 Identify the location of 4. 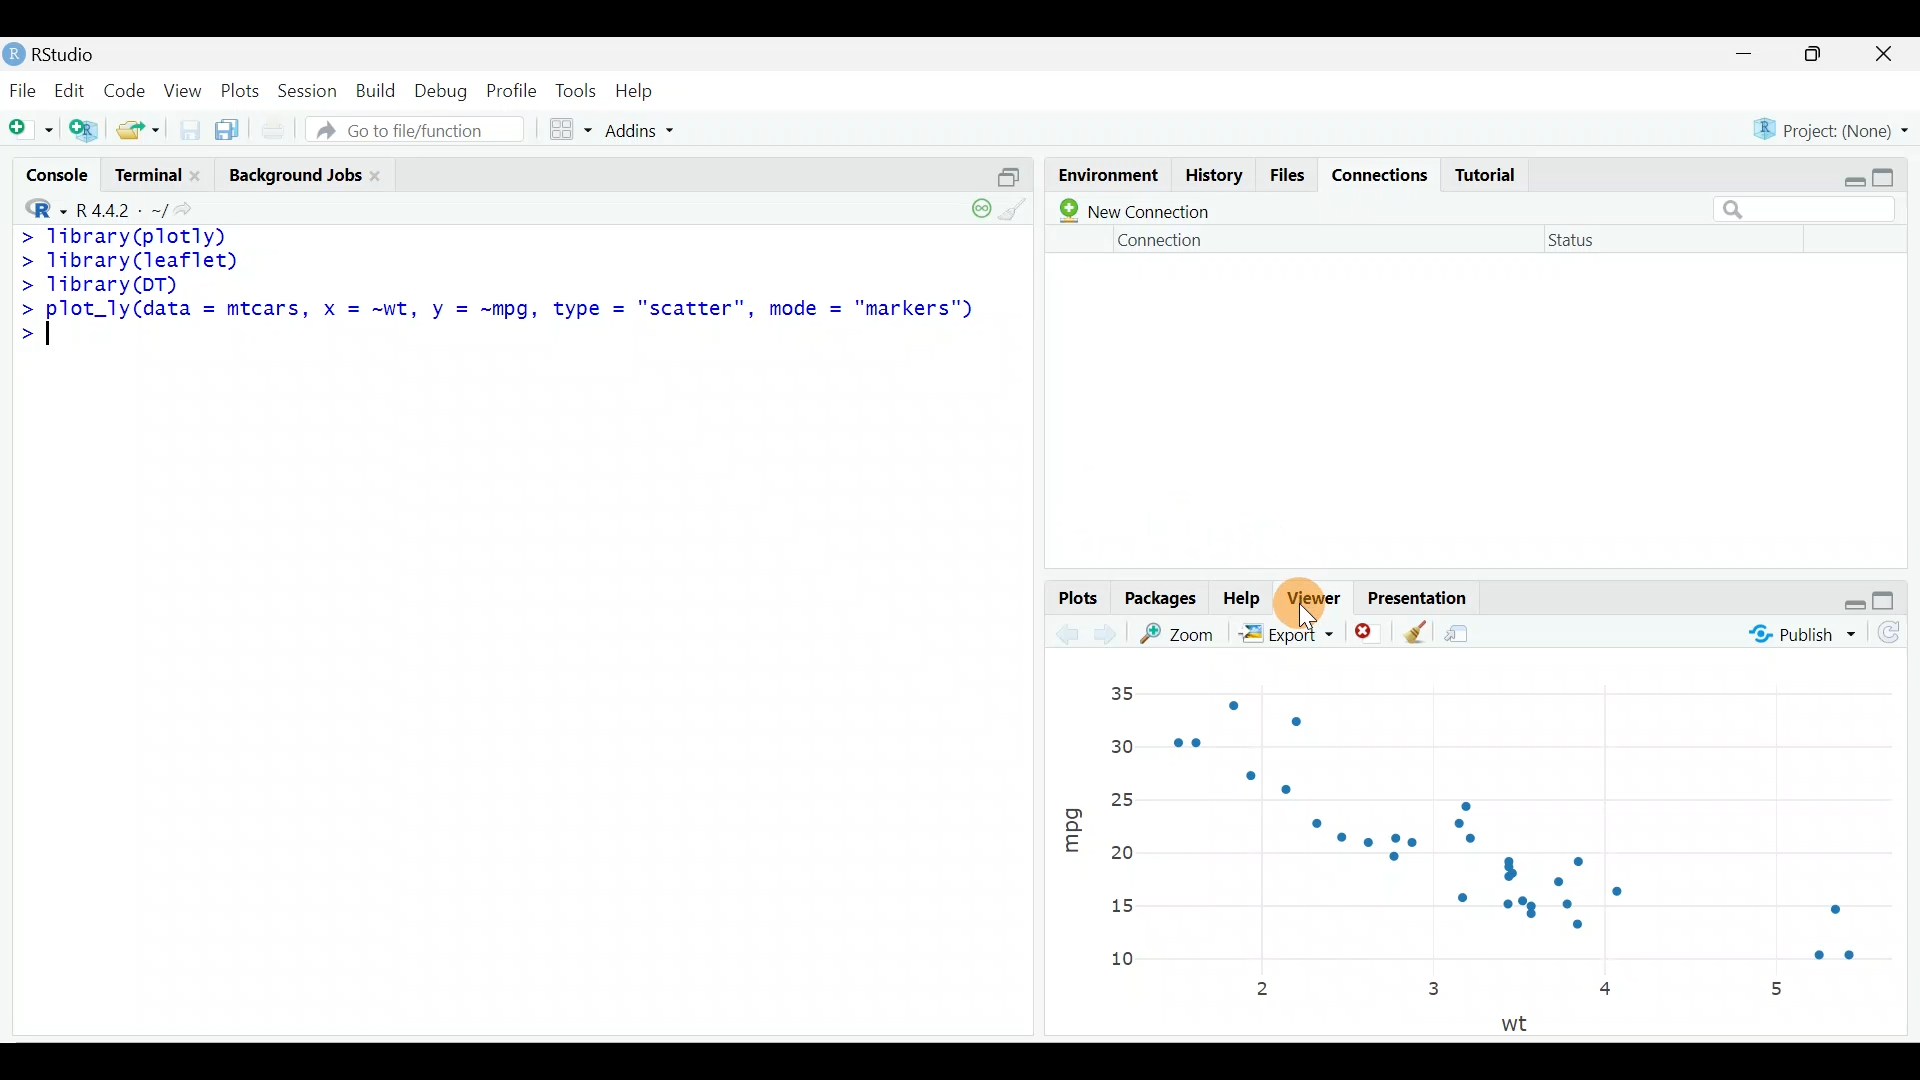
(1607, 988).